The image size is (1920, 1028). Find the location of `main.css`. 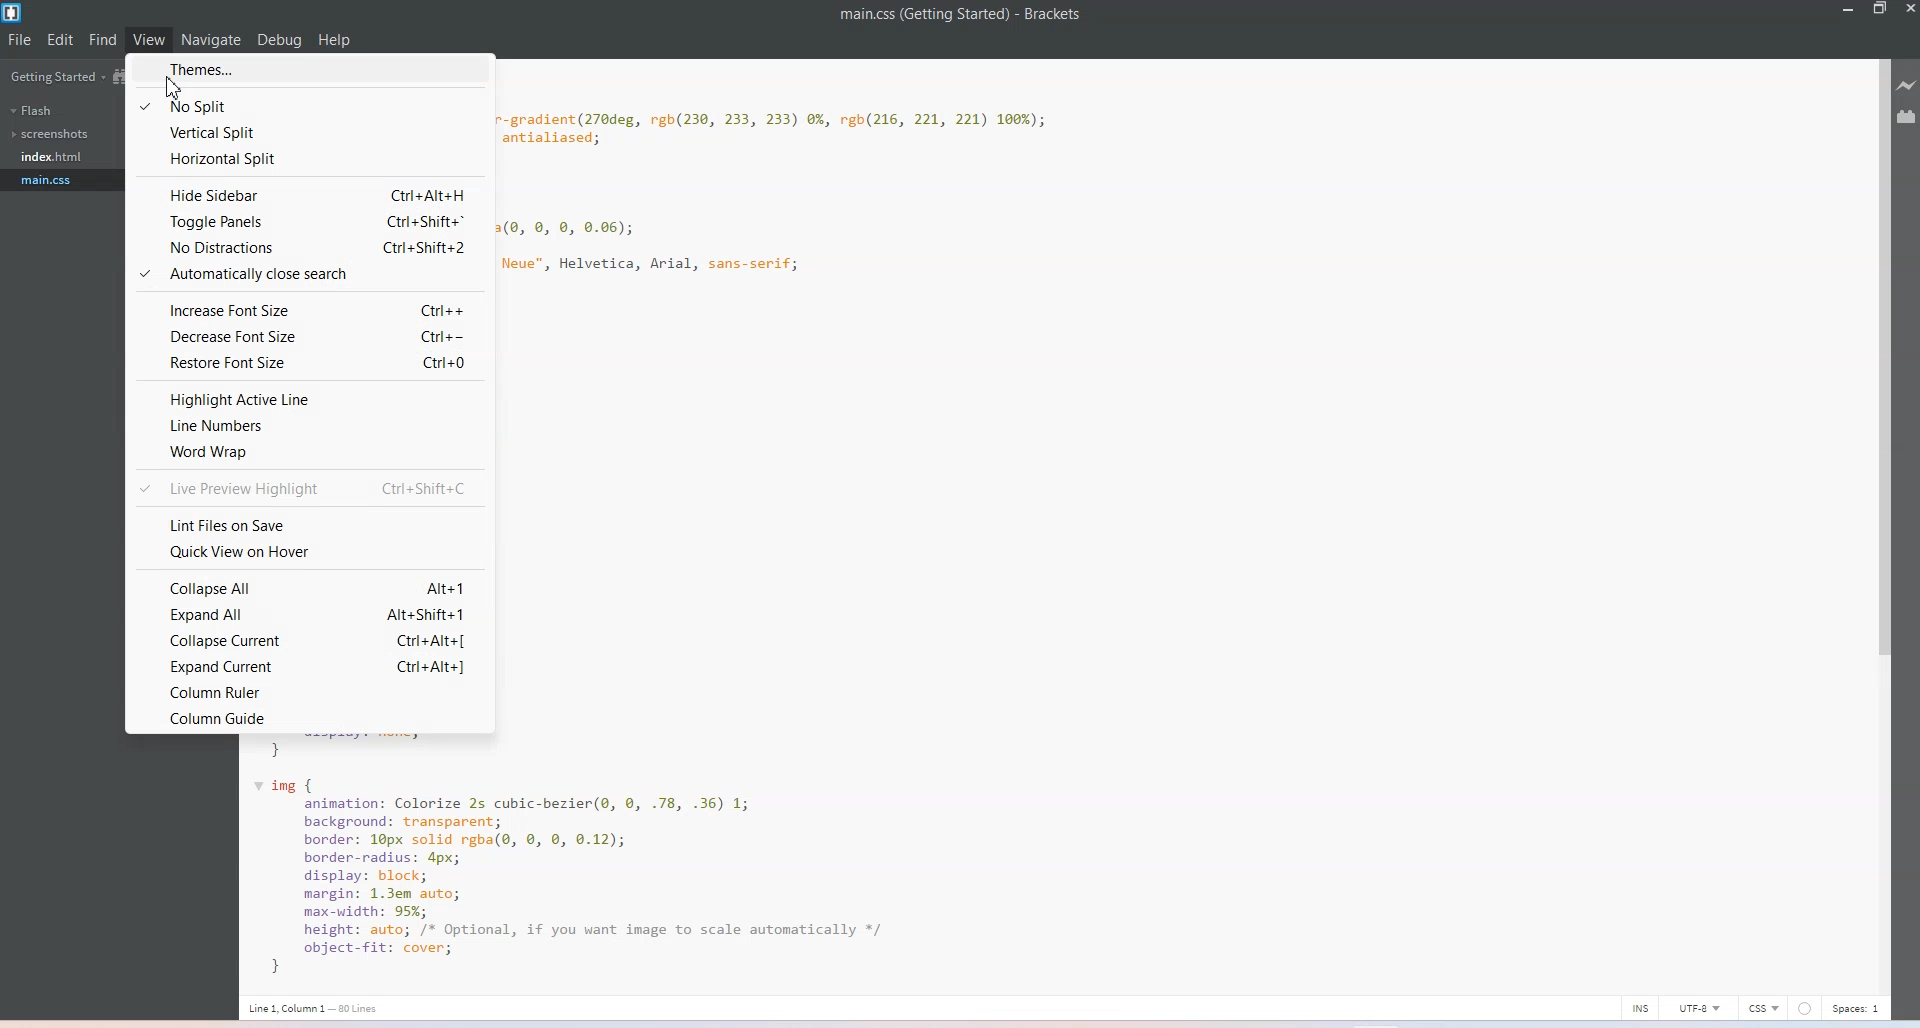

main.css is located at coordinates (52, 180).